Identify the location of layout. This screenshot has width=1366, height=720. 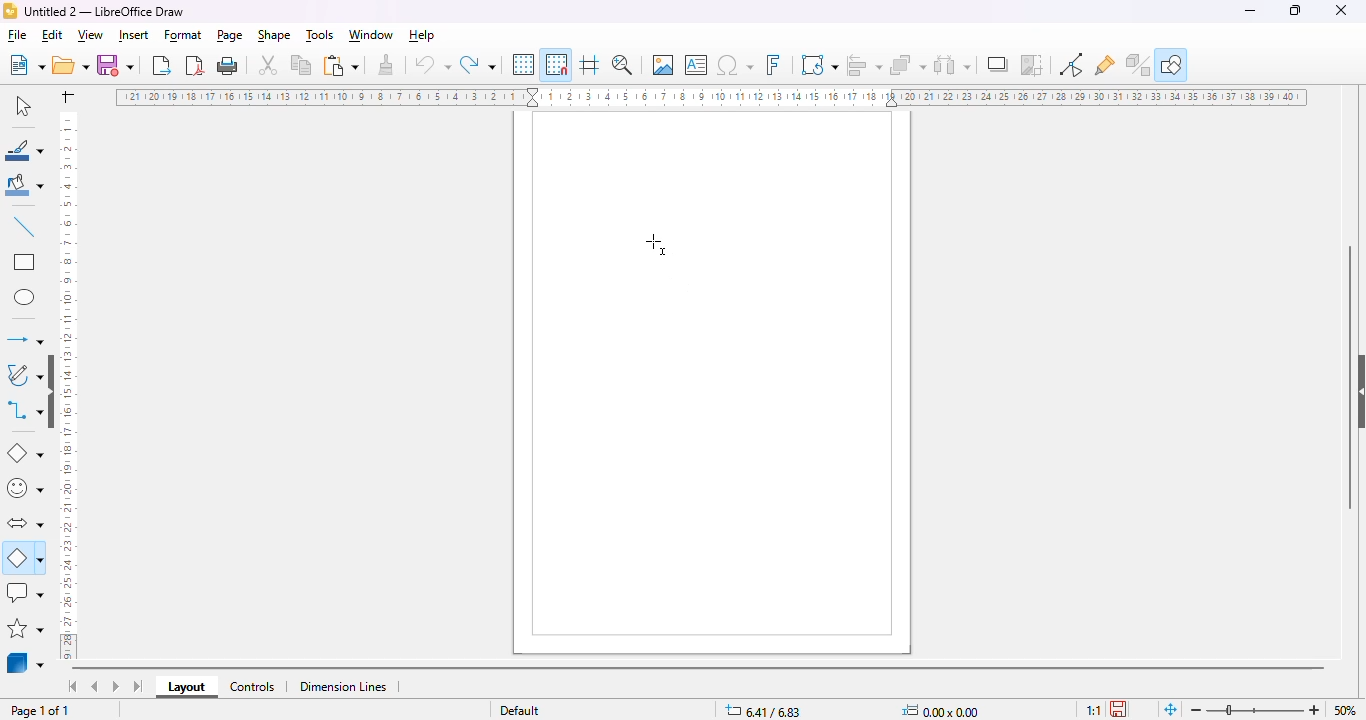
(189, 687).